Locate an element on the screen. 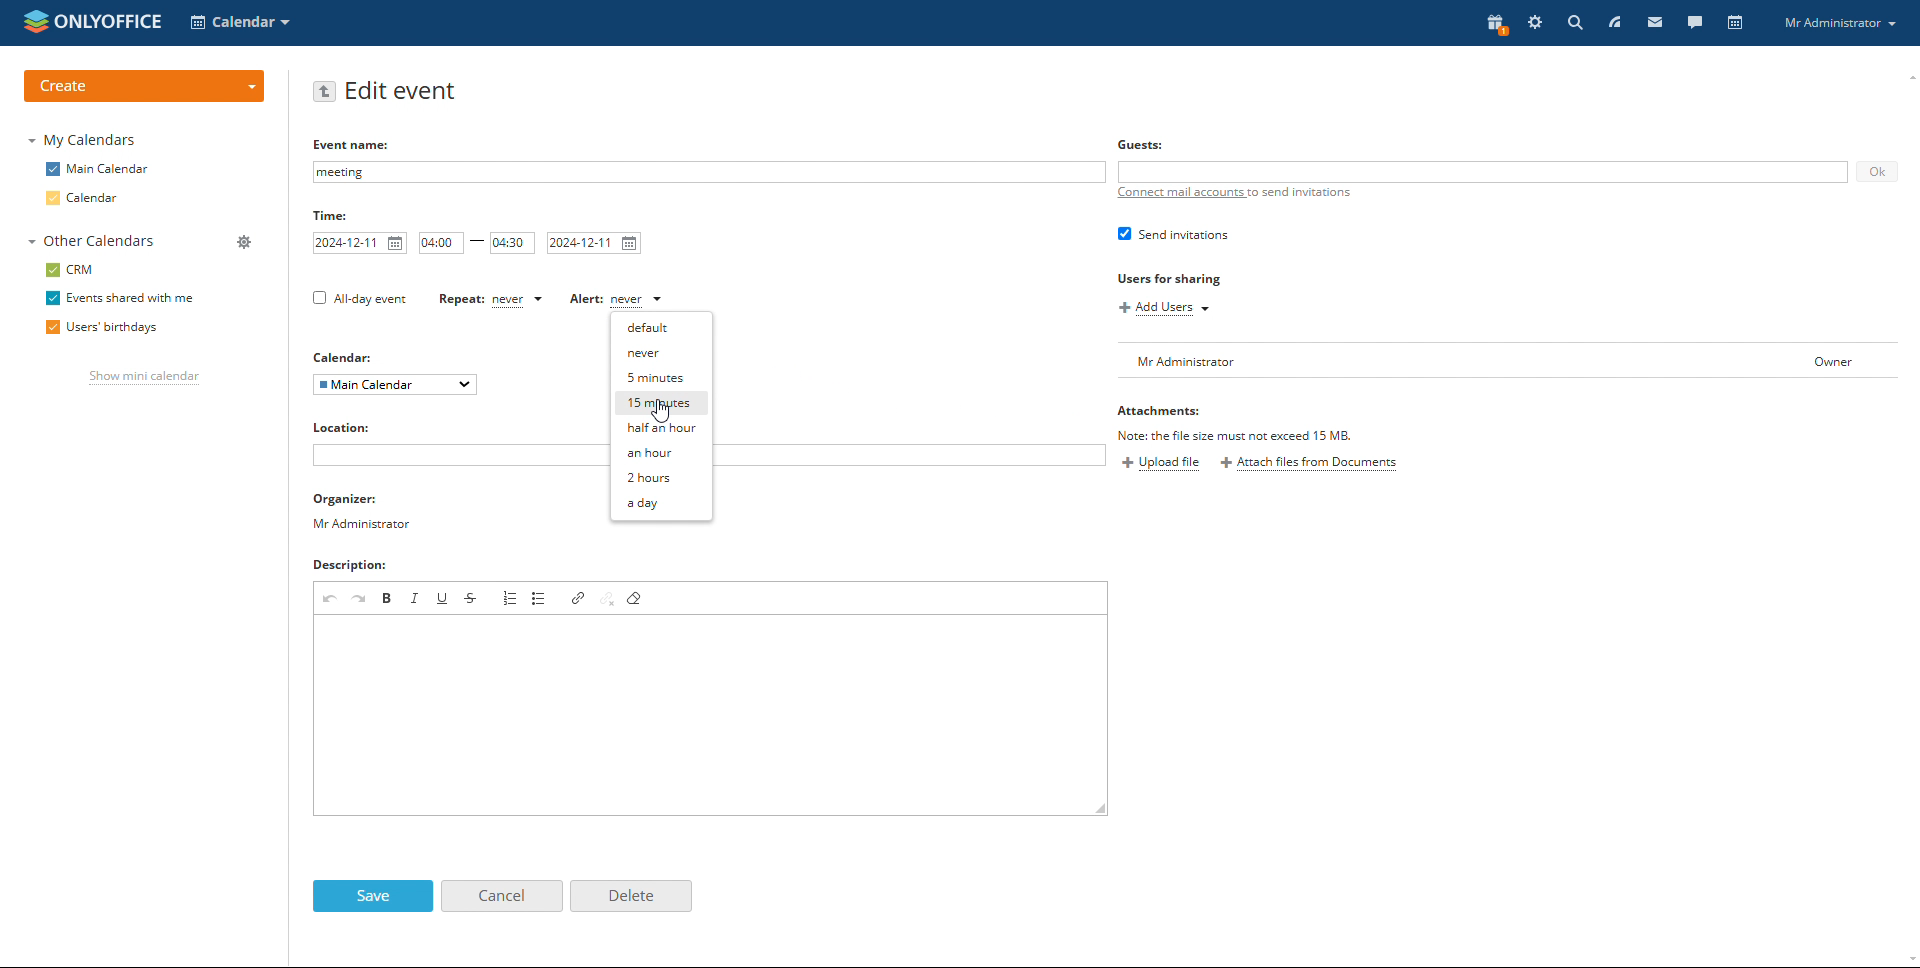 Image resolution: width=1920 pixels, height=968 pixels. select application is located at coordinates (242, 22).